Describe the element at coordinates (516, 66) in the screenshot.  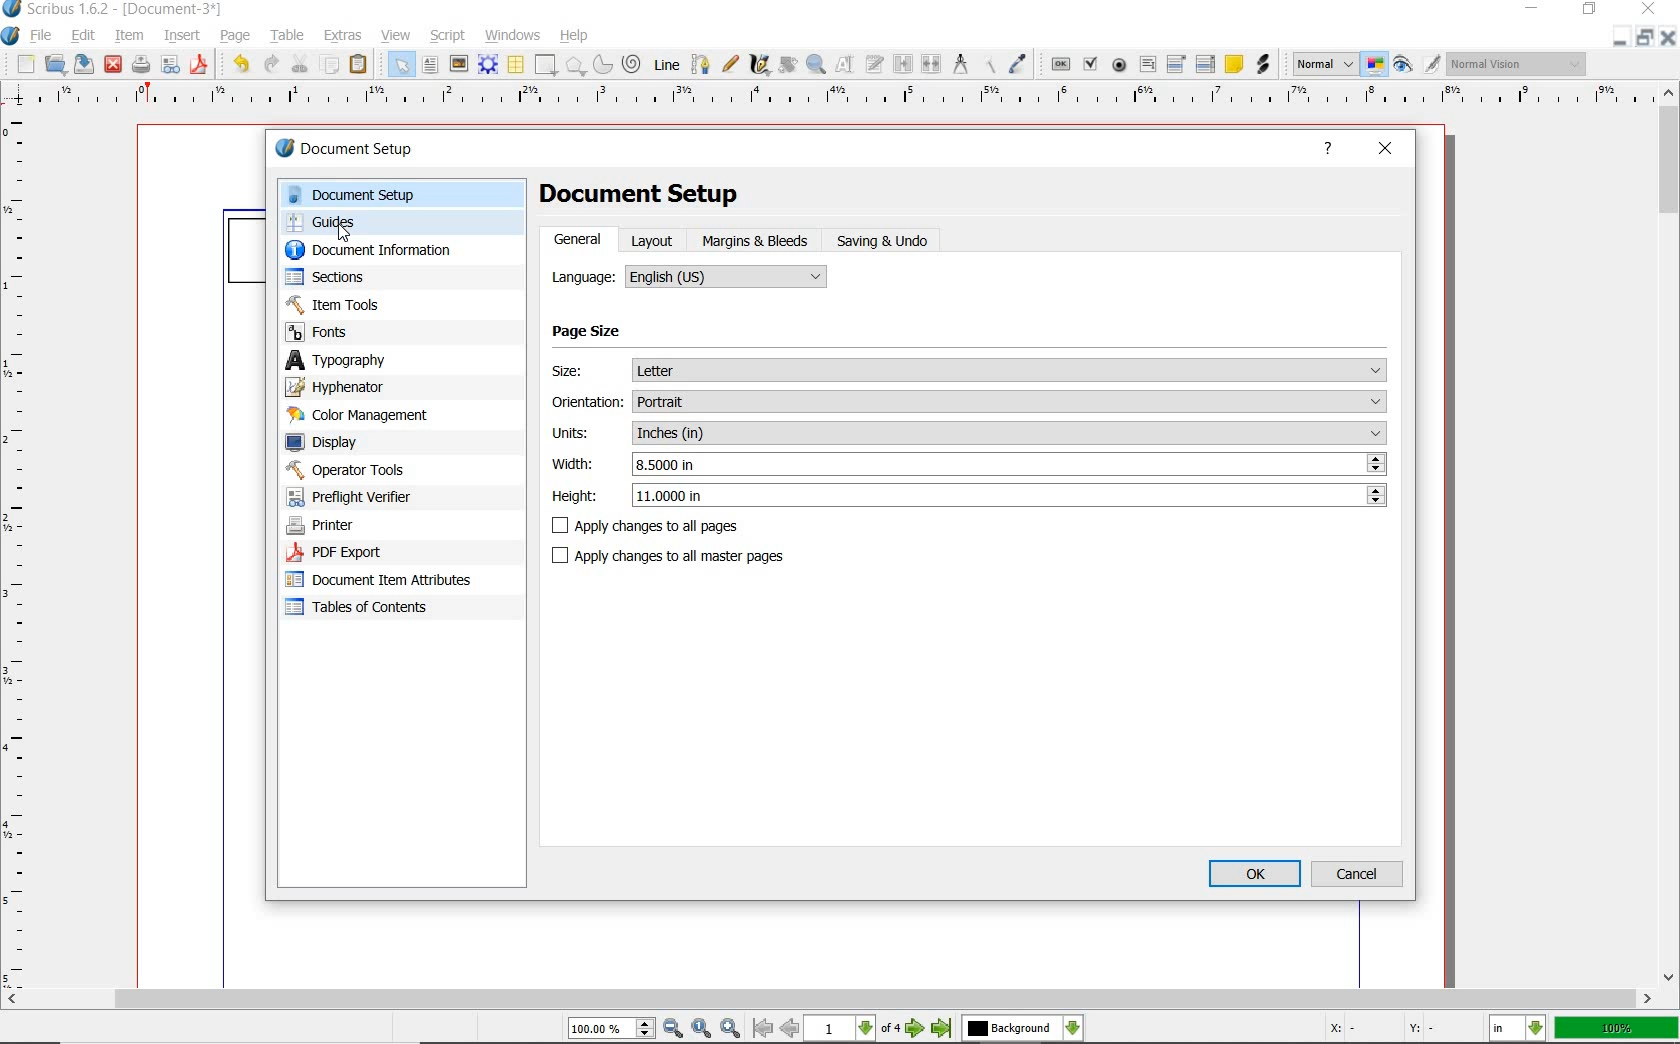
I see `table` at that location.